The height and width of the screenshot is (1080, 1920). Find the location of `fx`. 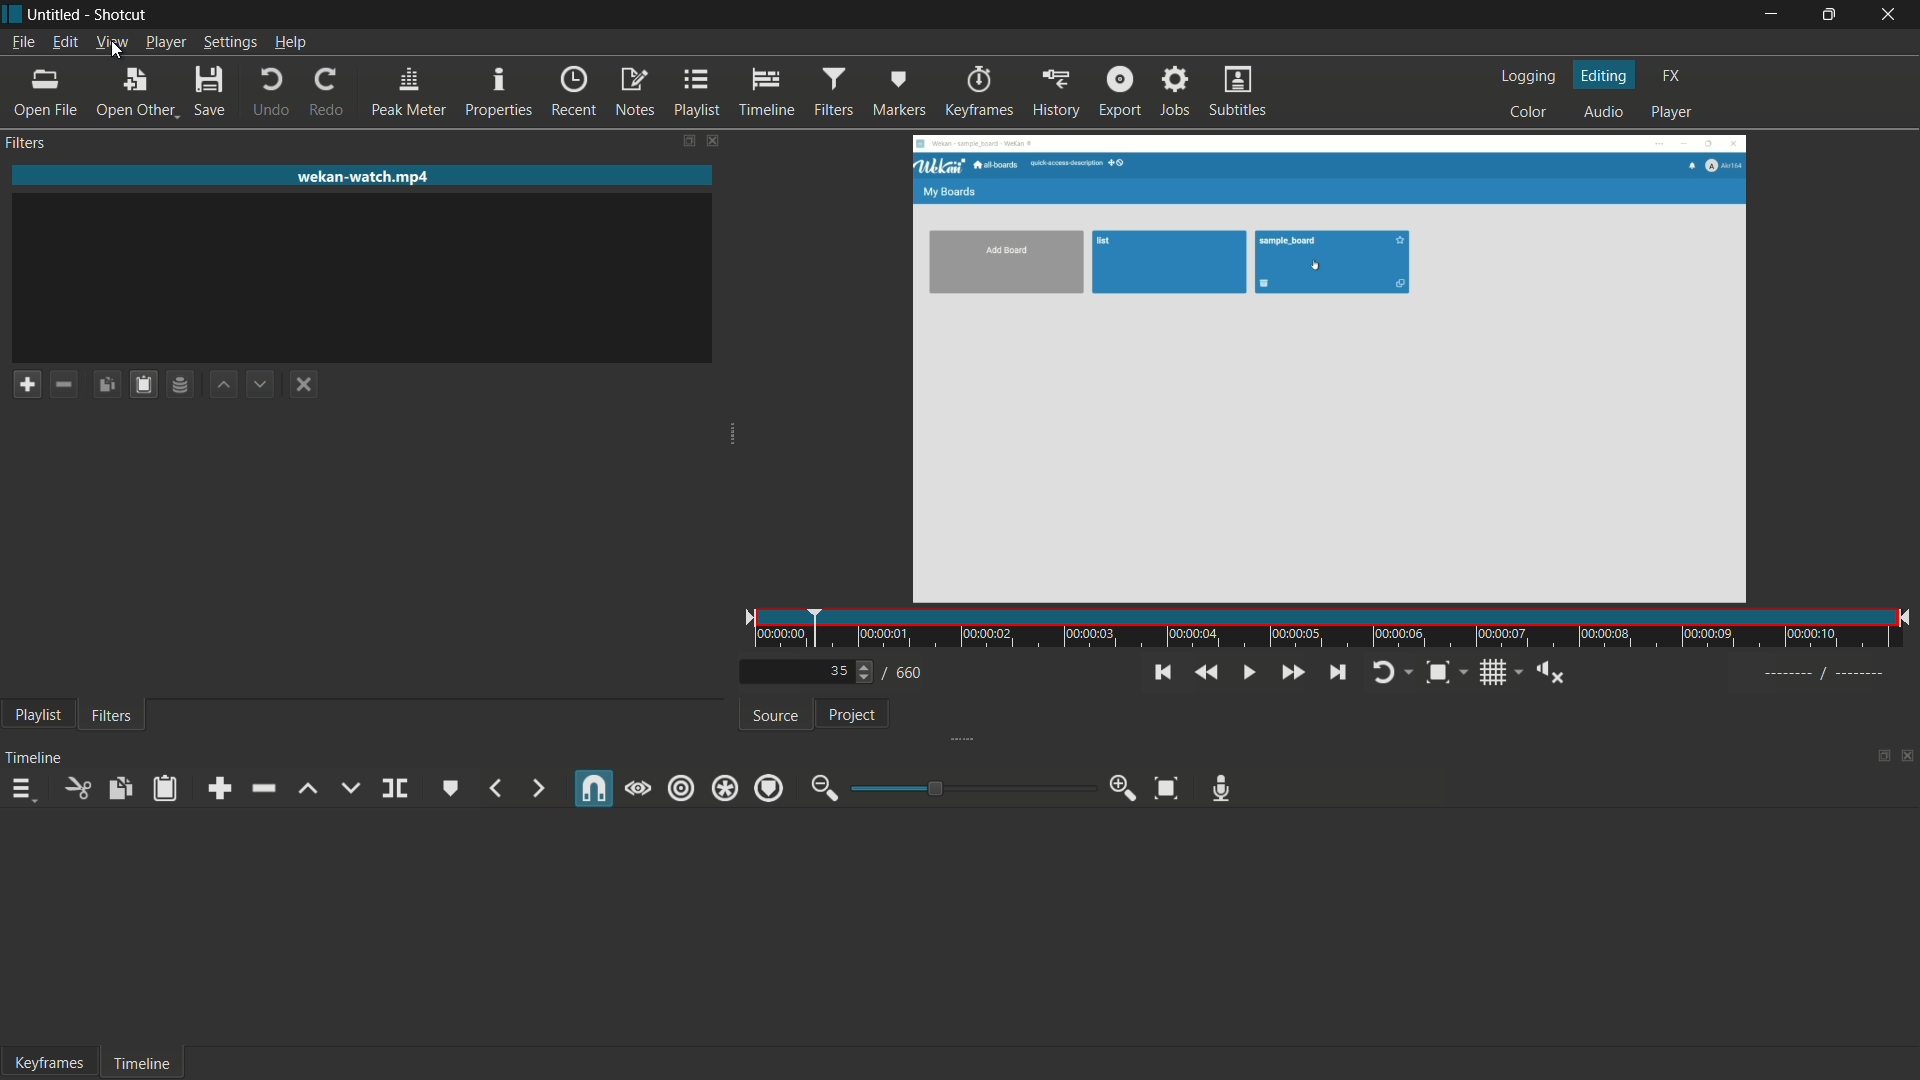

fx is located at coordinates (1670, 76).